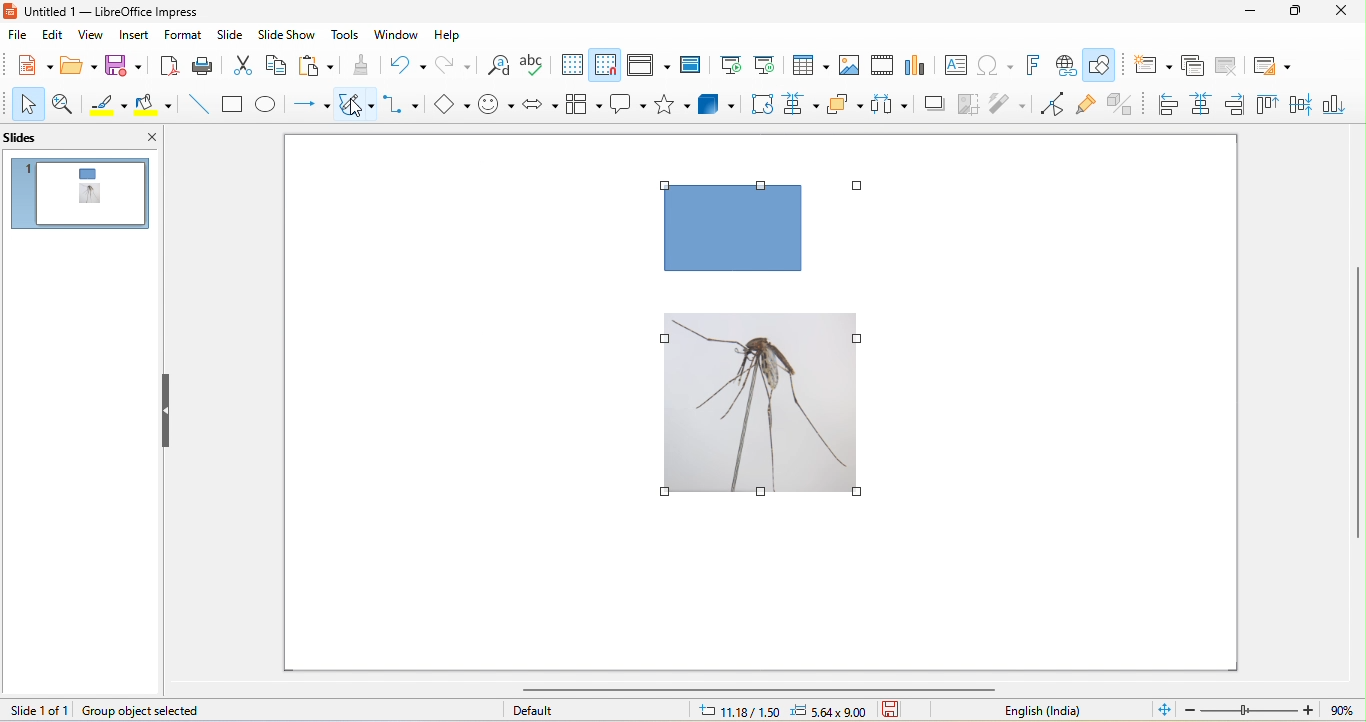 Image resolution: width=1366 pixels, height=722 pixels. I want to click on zoom and pan, so click(65, 104).